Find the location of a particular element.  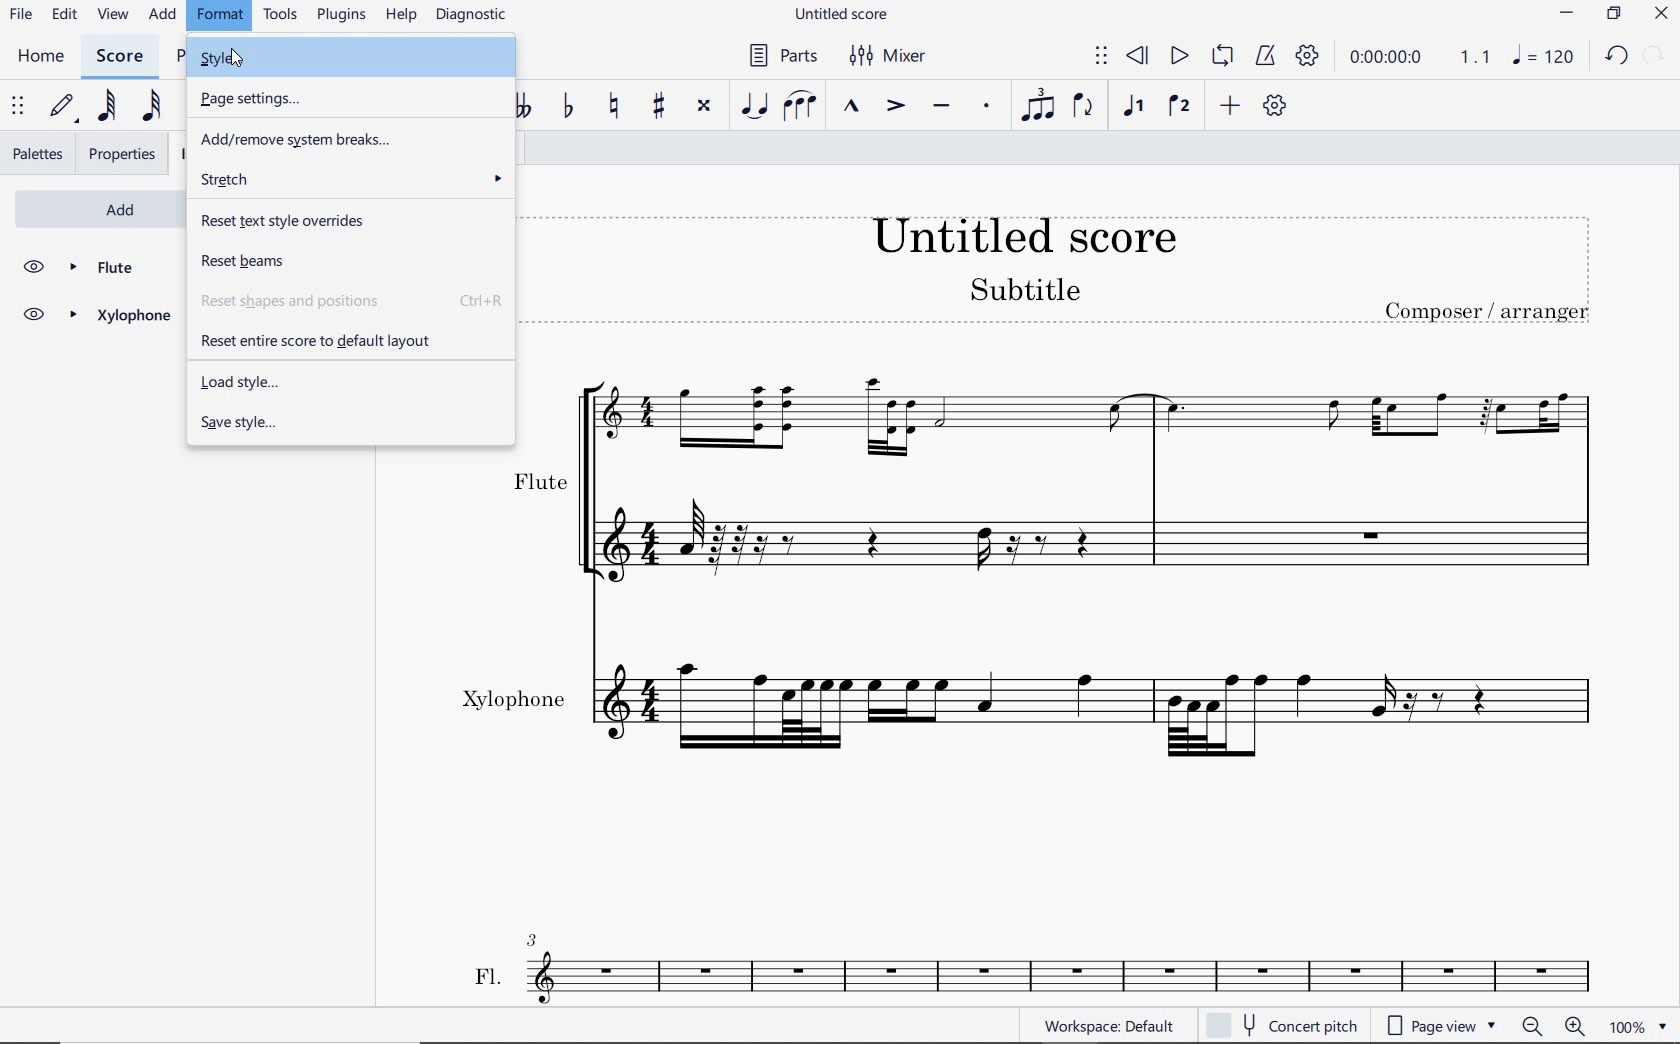

FLIP DIRECTION is located at coordinates (1084, 109).